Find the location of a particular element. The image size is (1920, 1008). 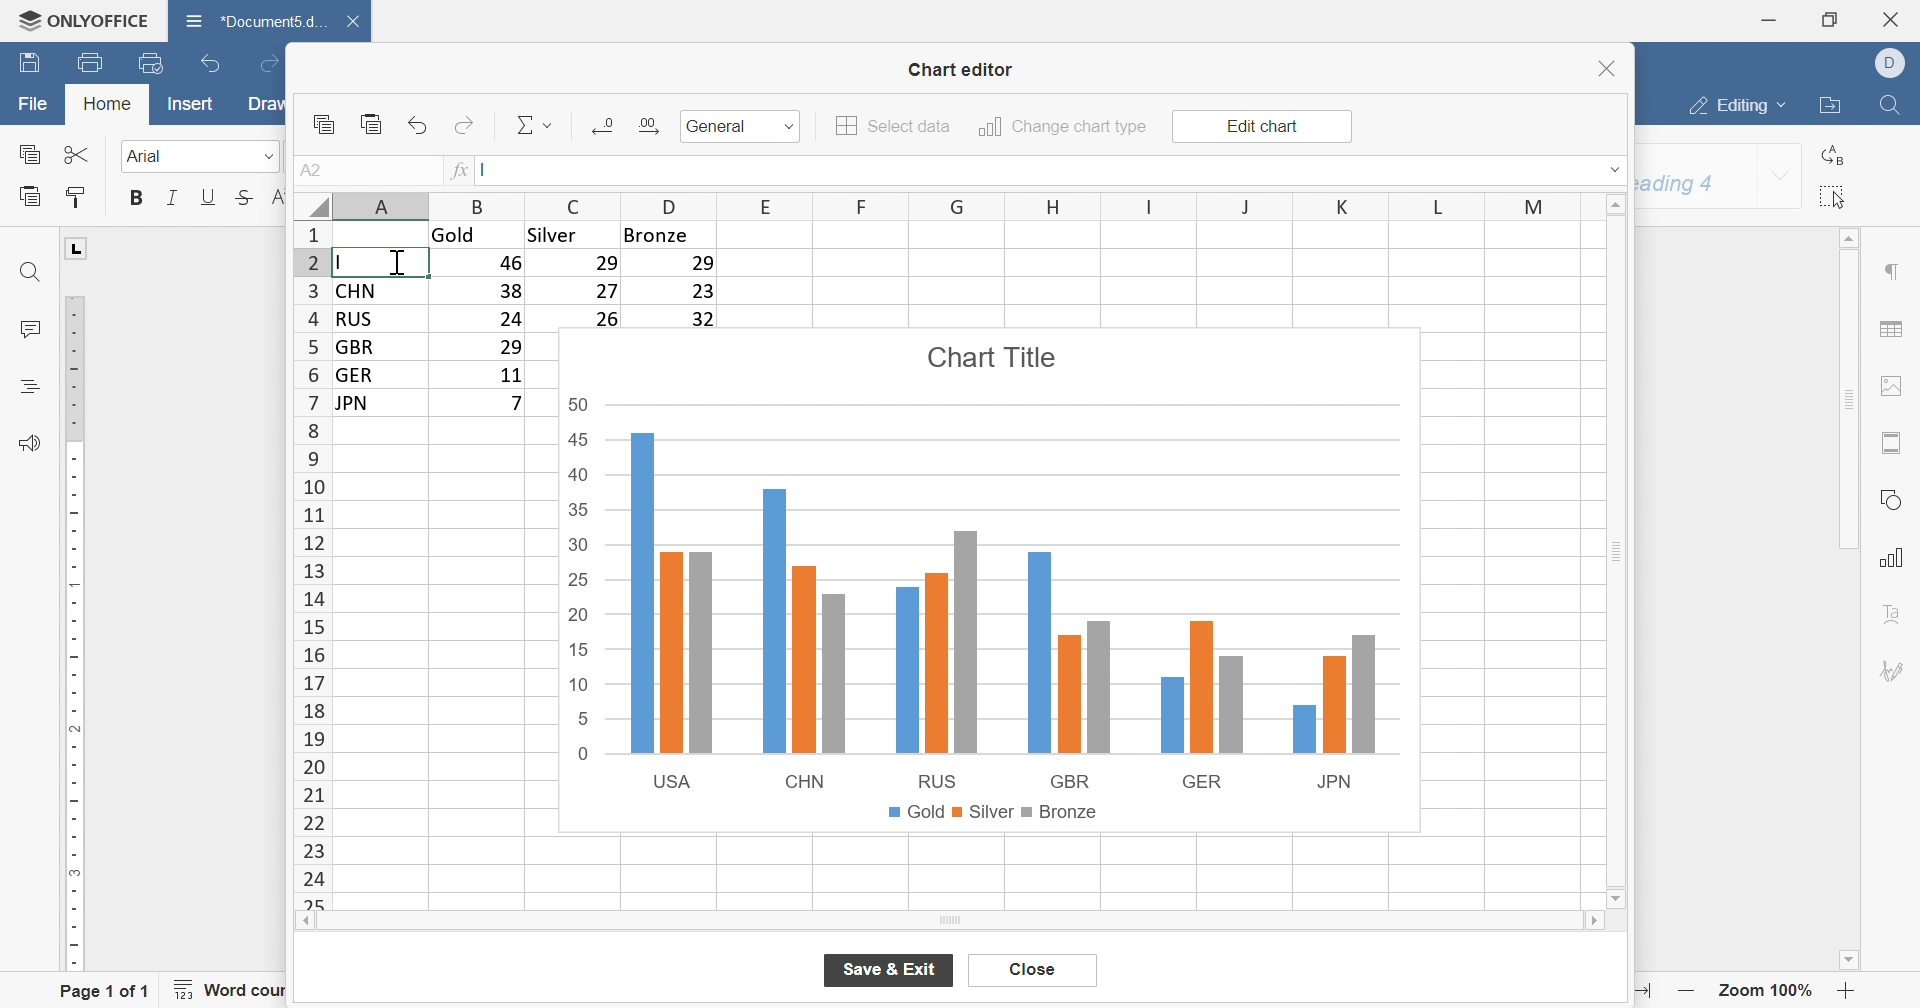

zoom out is located at coordinates (1687, 991).